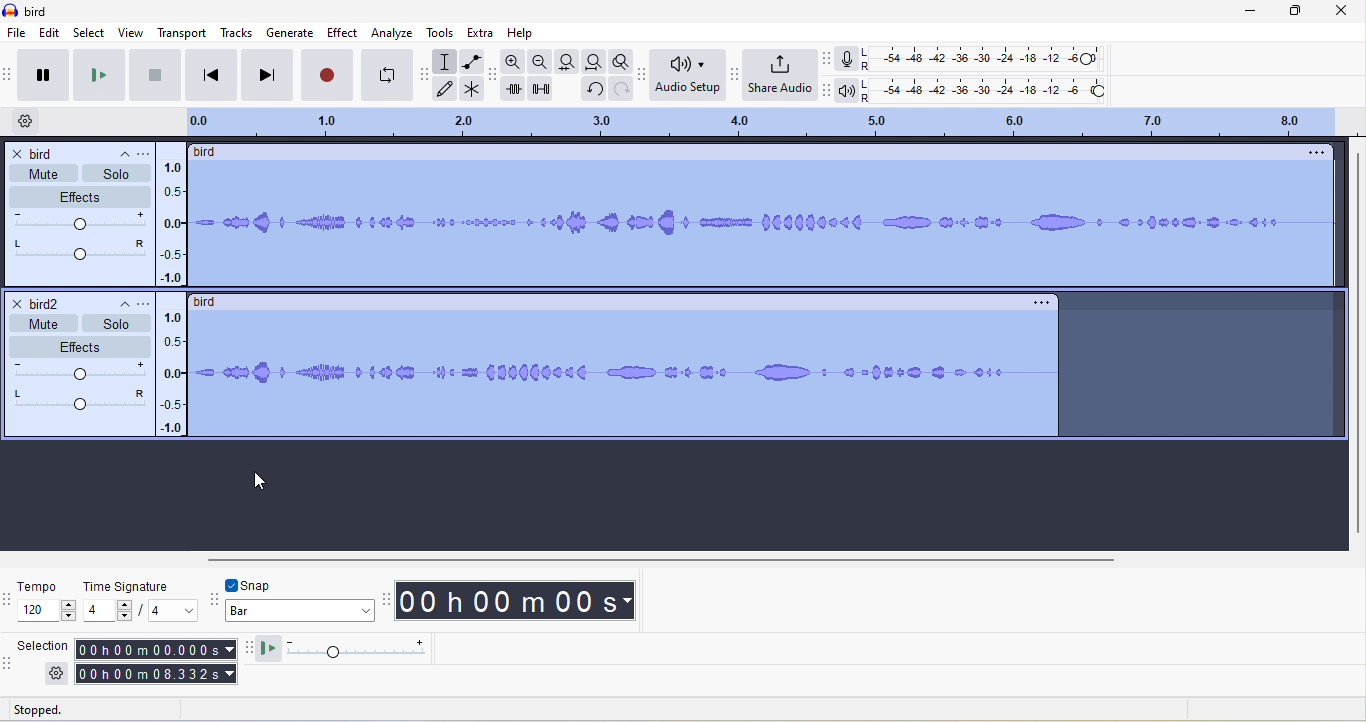 The image size is (1366, 722). I want to click on maximize, so click(1293, 13).